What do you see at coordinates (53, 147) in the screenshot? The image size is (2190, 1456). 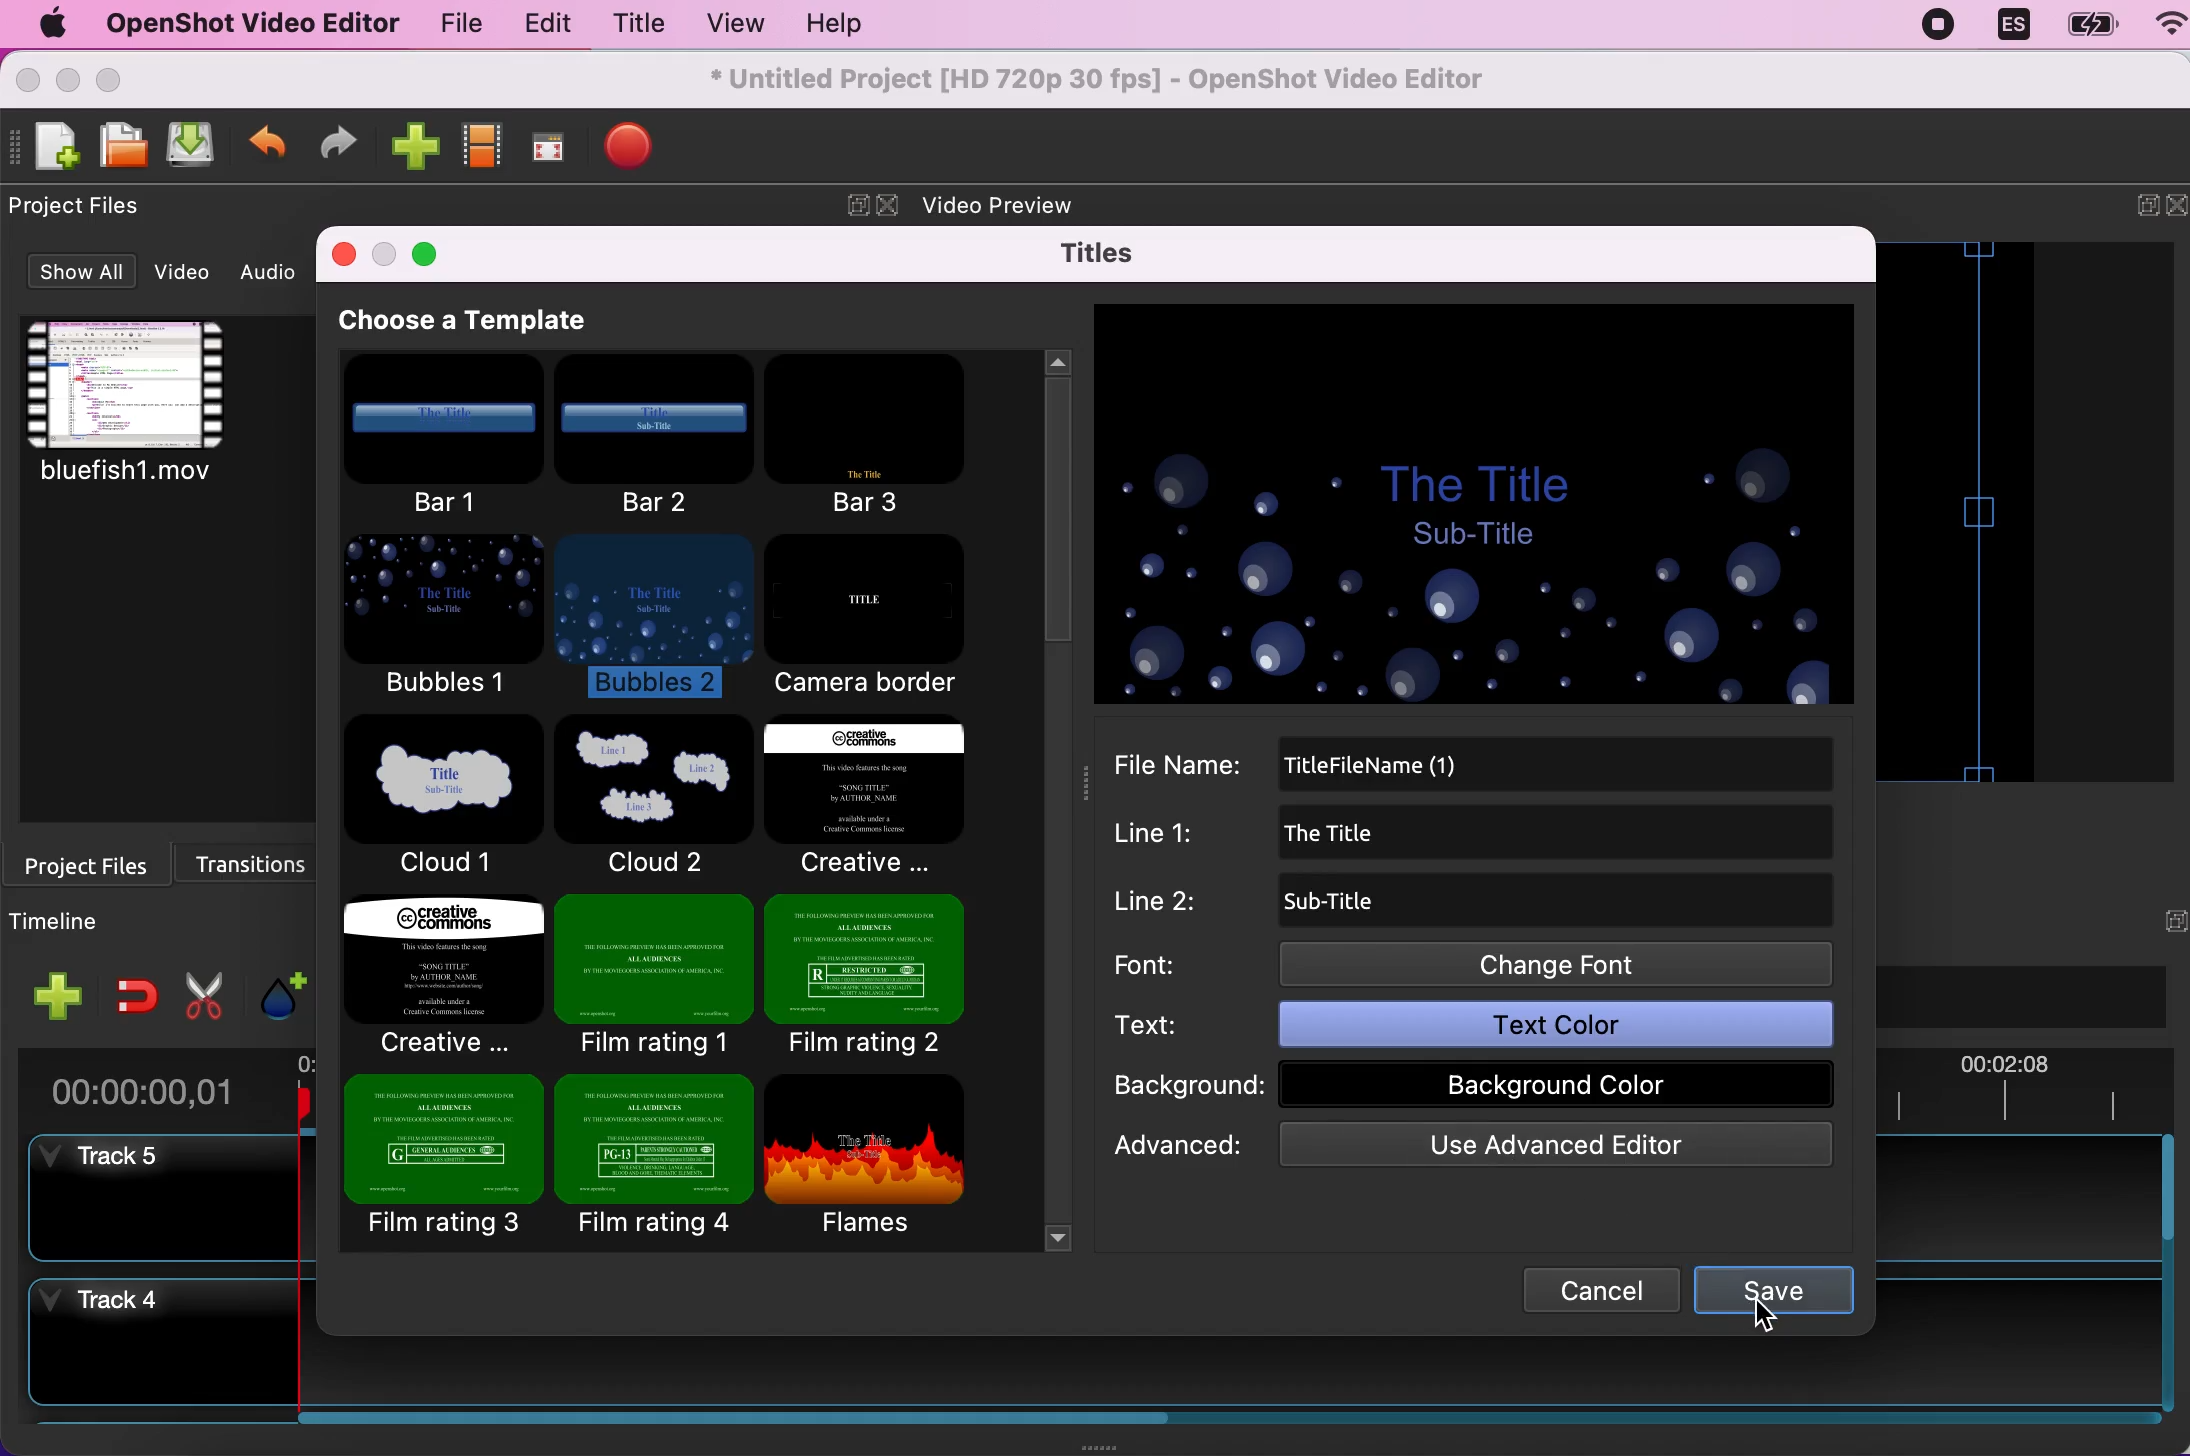 I see `new project` at bounding box center [53, 147].